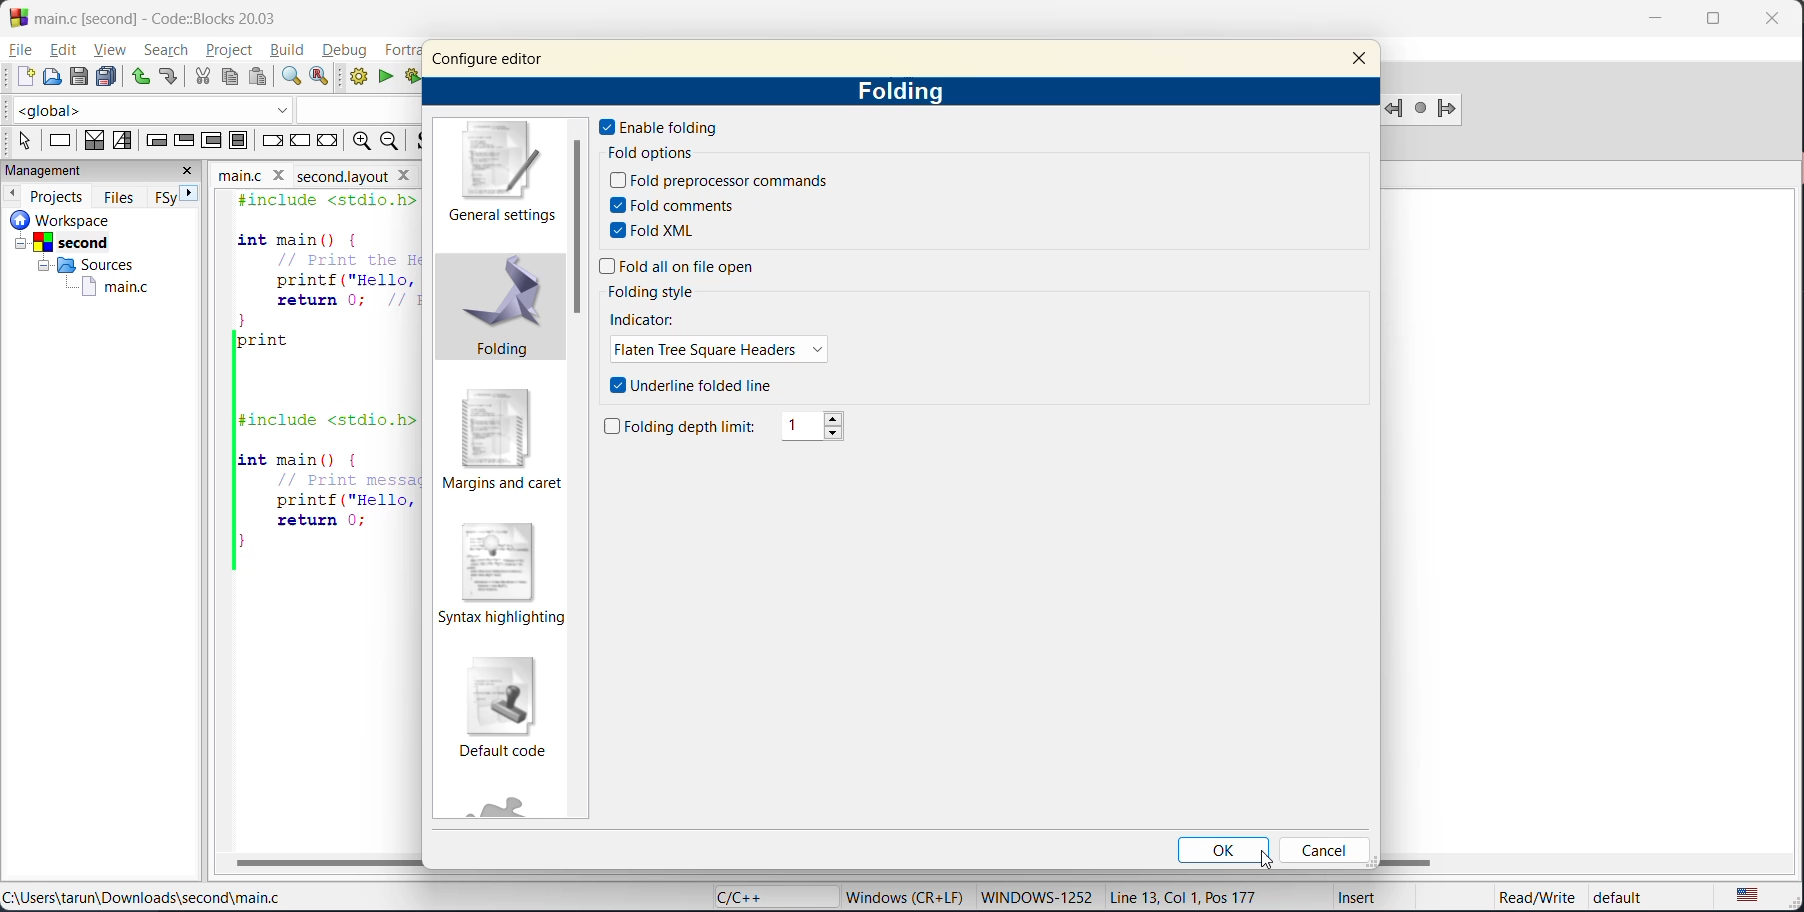 This screenshot has height=912, width=1804. Describe the element at coordinates (121, 195) in the screenshot. I see `files` at that location.